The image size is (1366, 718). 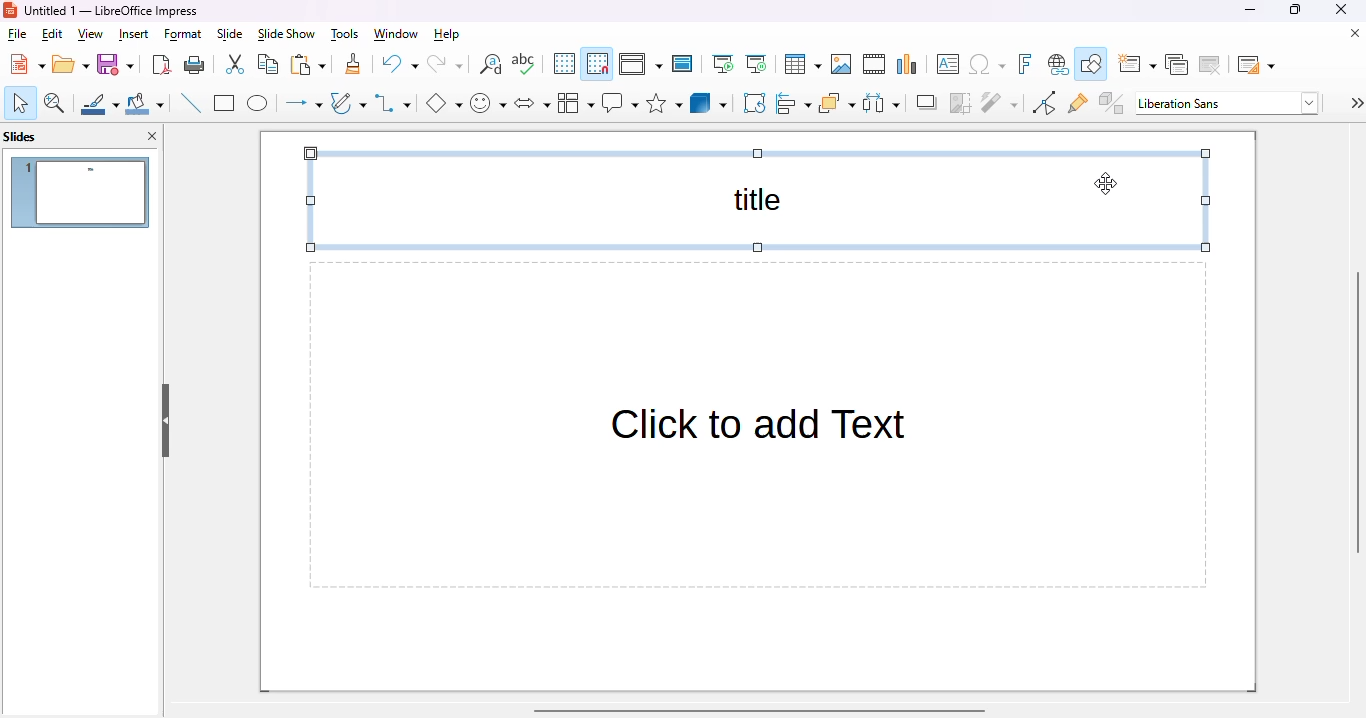 What do you see at coordinates (258, 104) in the screenshot?
I see `ellipse` at bounding box center [258, 104].